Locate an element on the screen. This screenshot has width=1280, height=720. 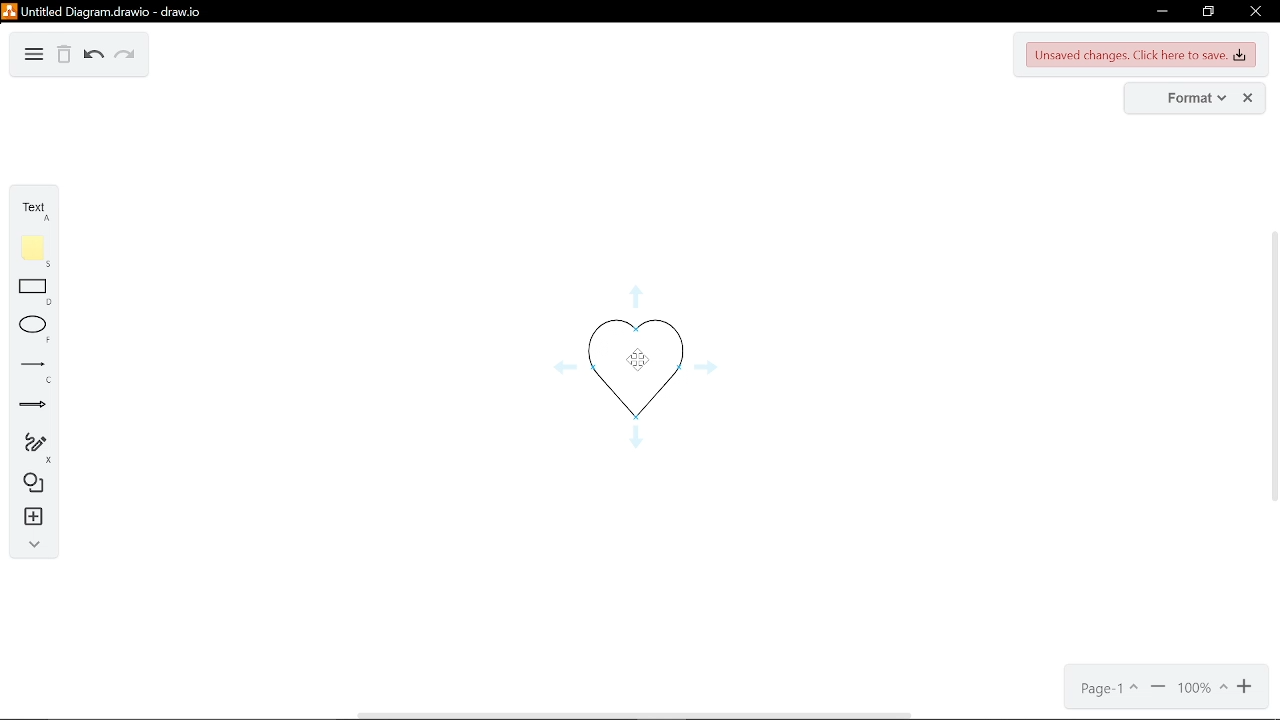
restore down is located at coordinates (1210, 12).